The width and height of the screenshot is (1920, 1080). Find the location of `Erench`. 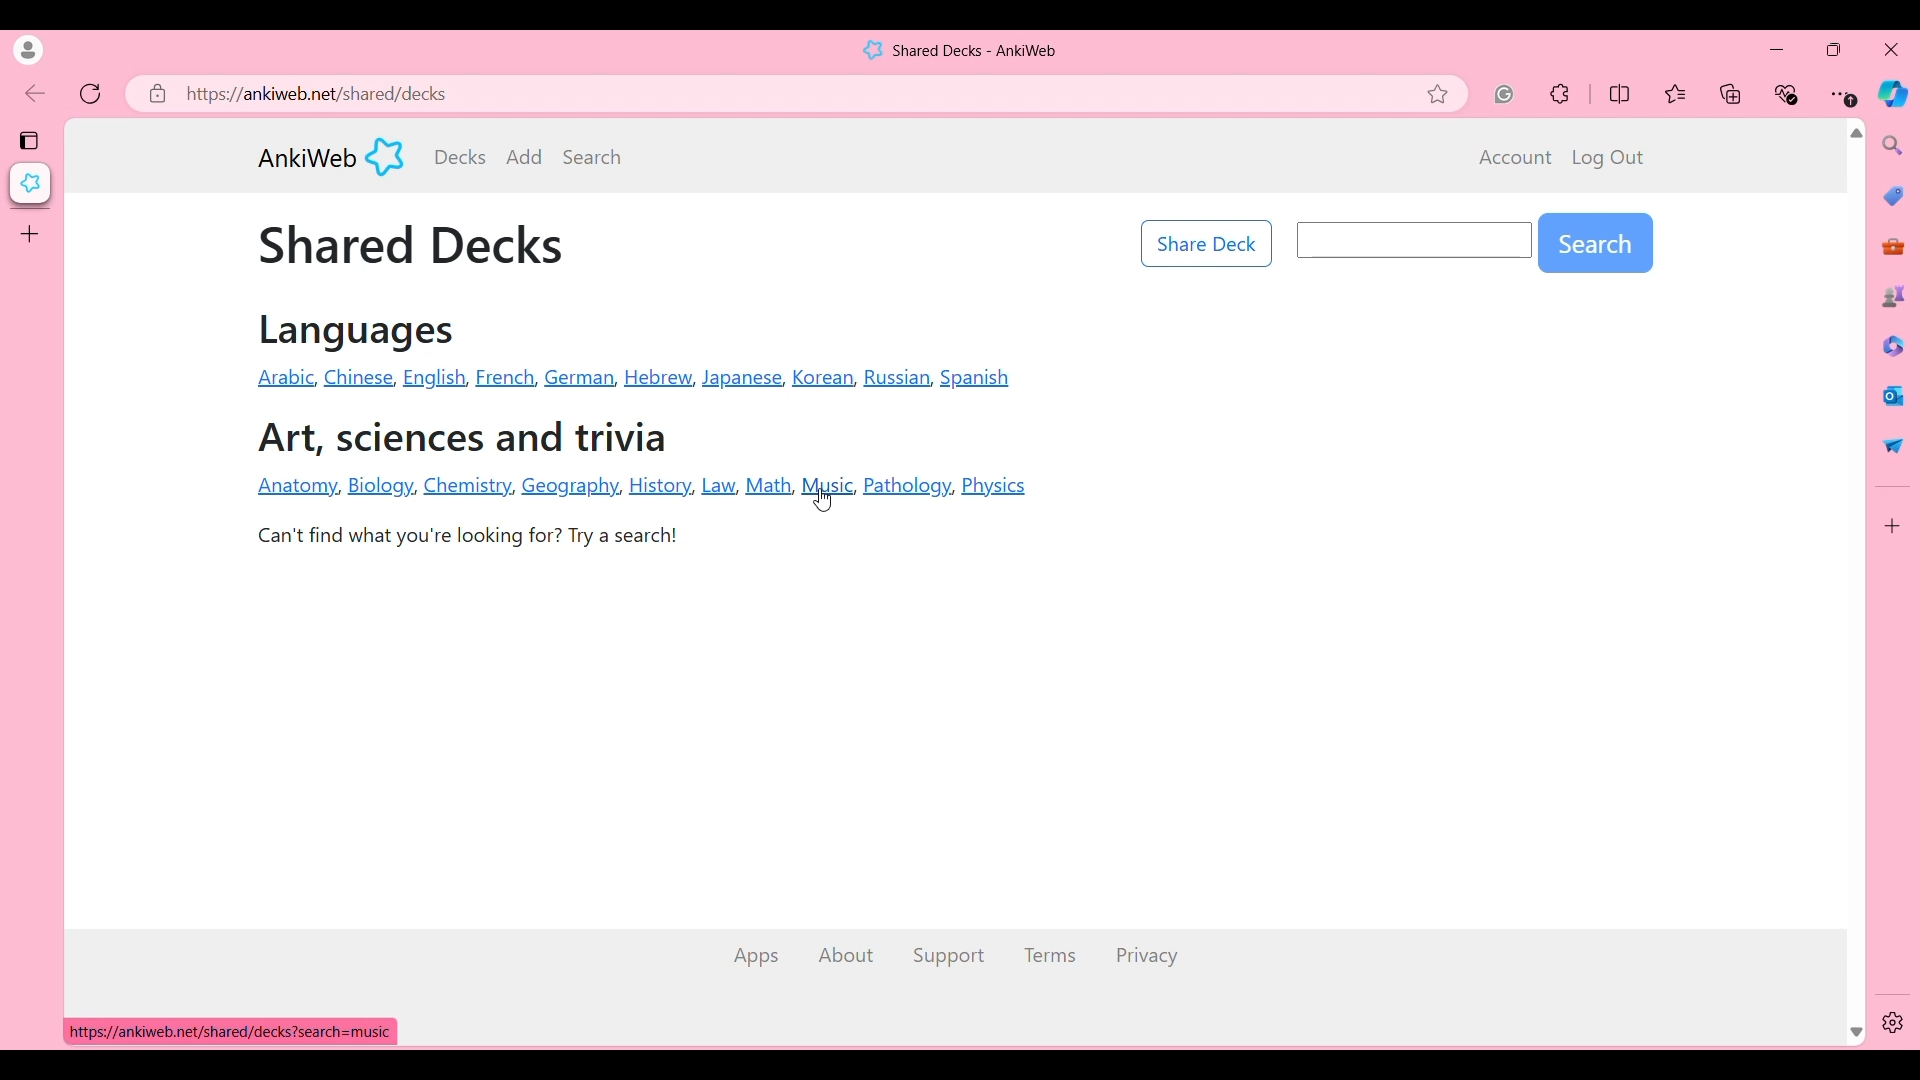

Erench is located at coordinates (503, 377).